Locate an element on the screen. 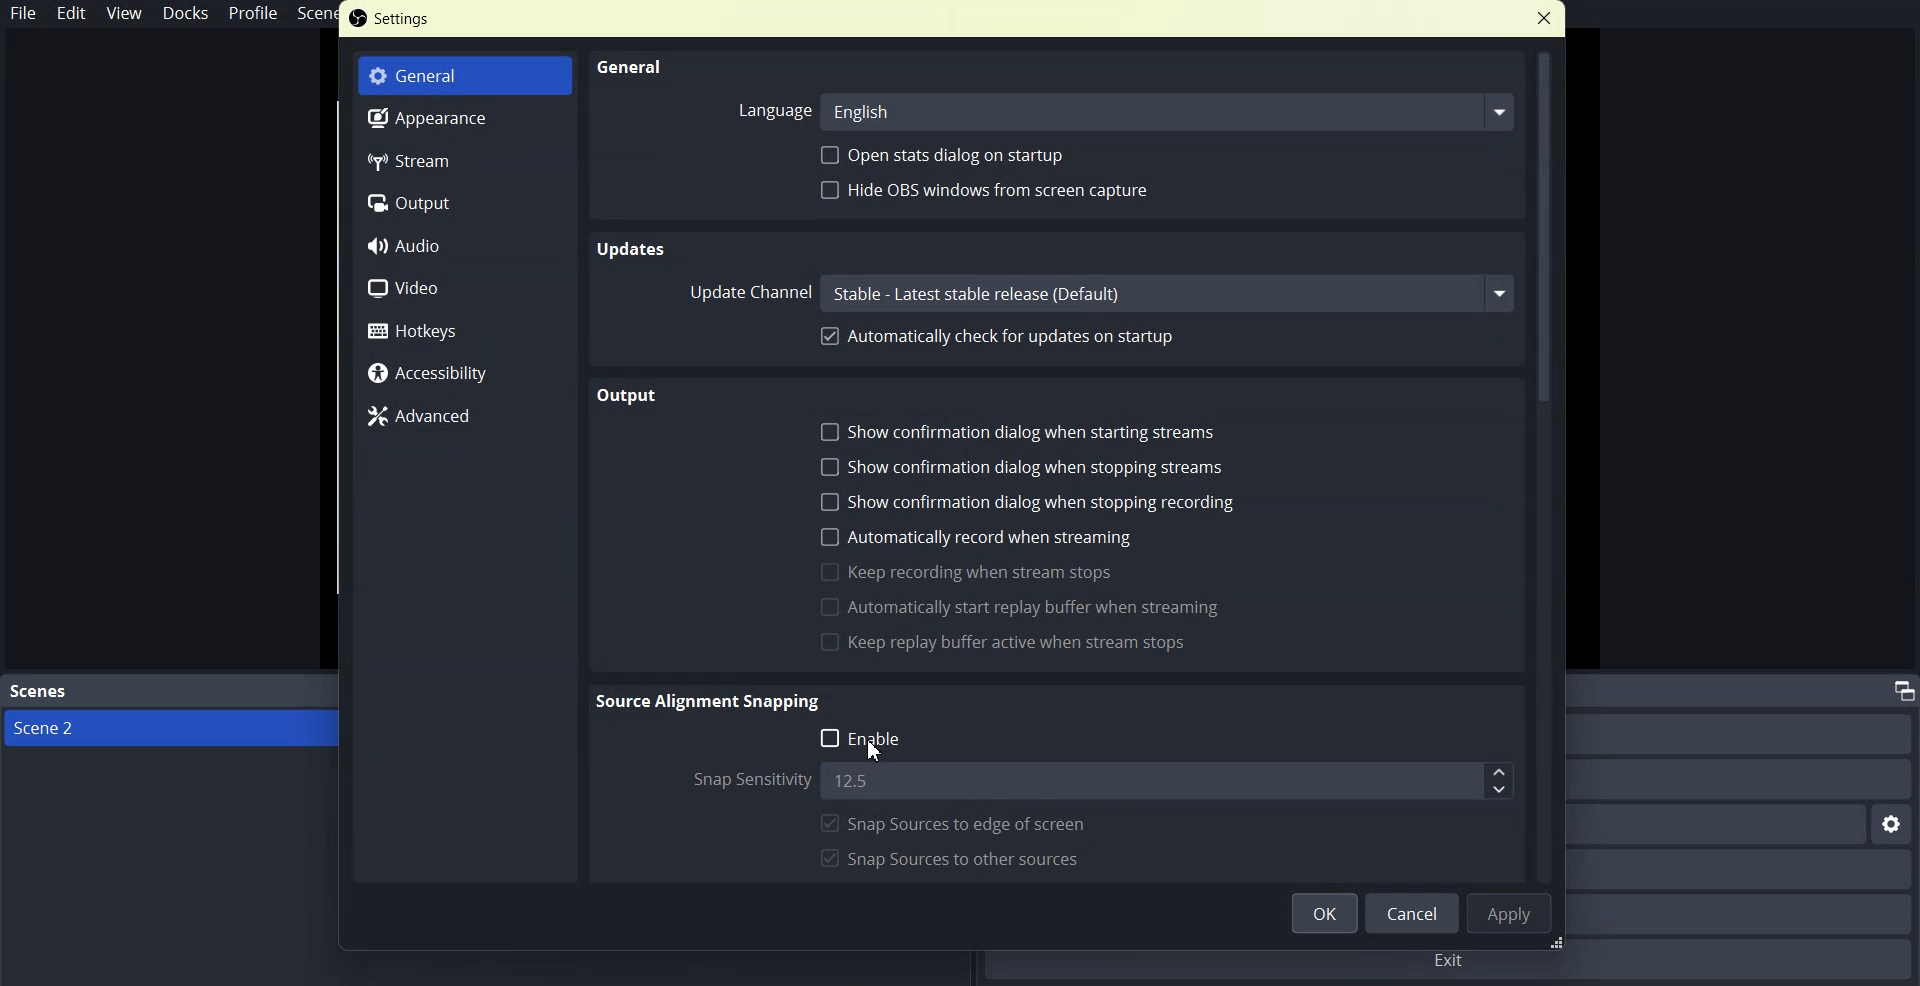 Image resolution: width=1920 pixels, height=986 pixels. Text is located at coordinates (391, 18).